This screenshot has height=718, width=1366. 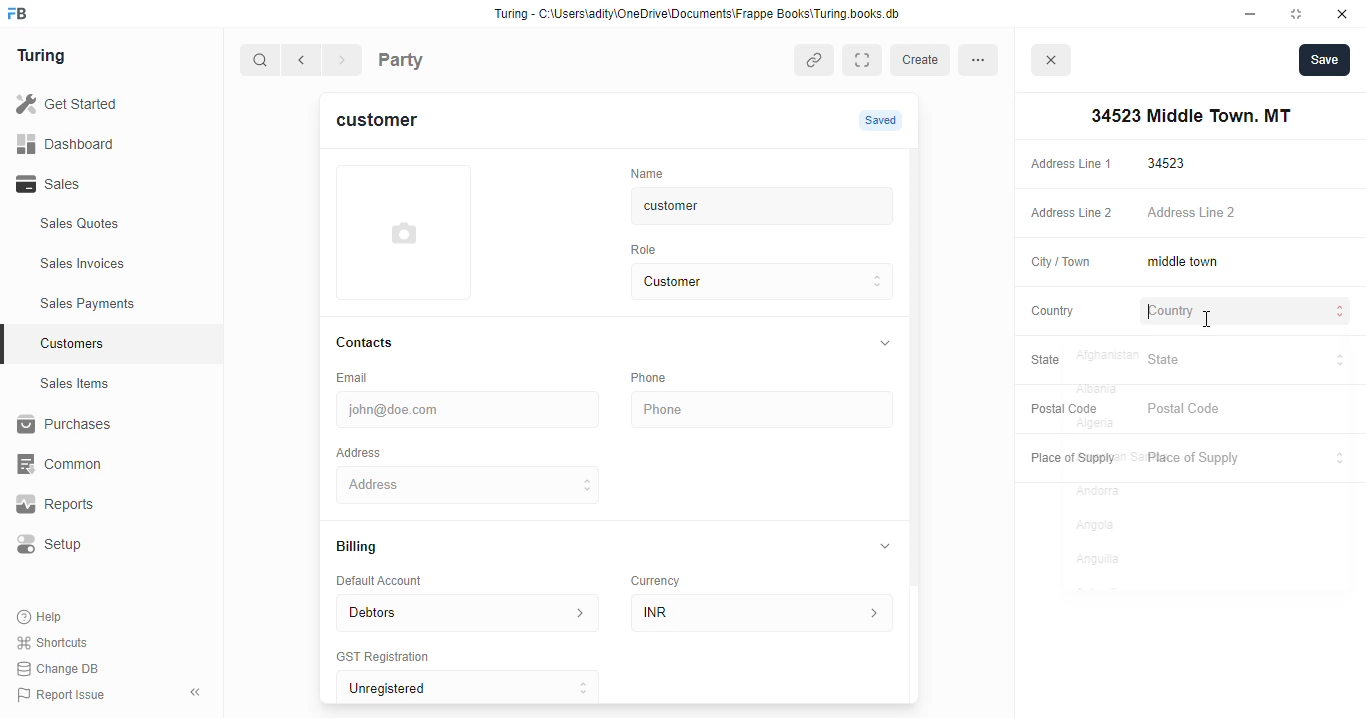 I want to click on Postal Code, so click(x=1247, y=410).